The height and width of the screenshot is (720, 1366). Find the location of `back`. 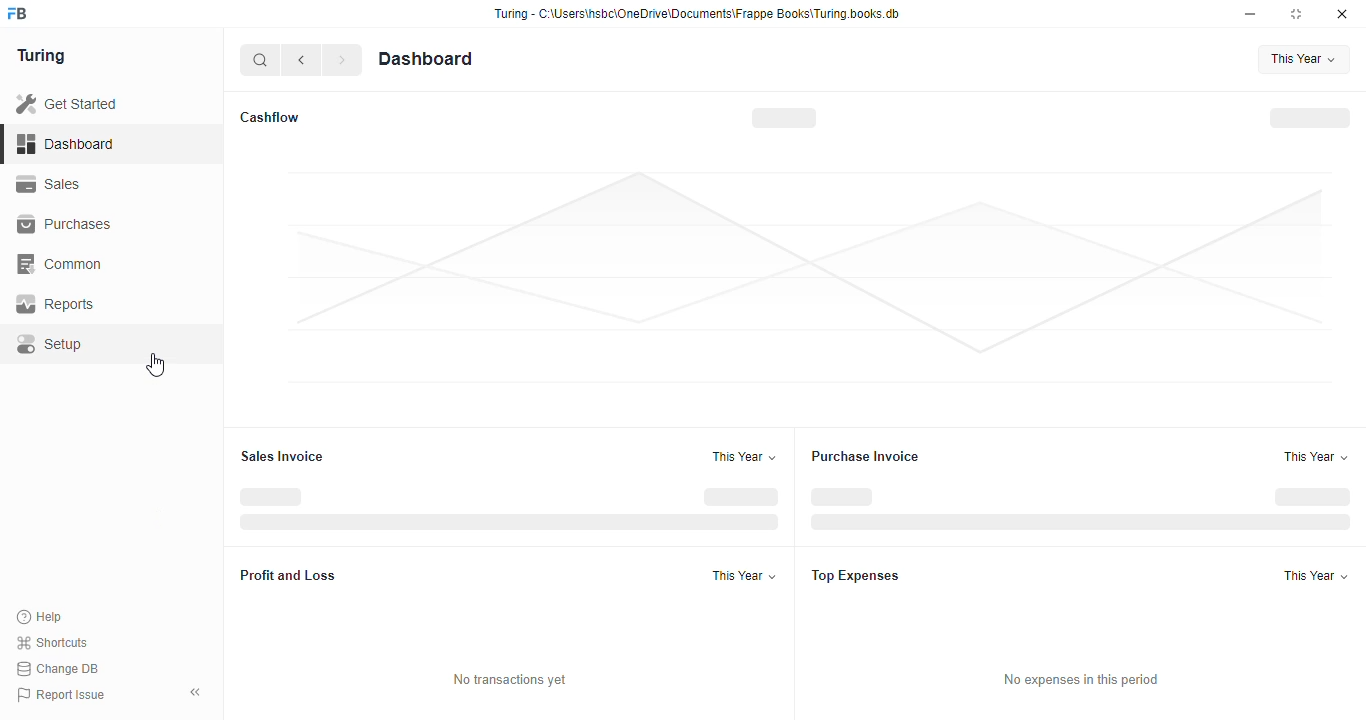

back is located at coordinates (301, 60).